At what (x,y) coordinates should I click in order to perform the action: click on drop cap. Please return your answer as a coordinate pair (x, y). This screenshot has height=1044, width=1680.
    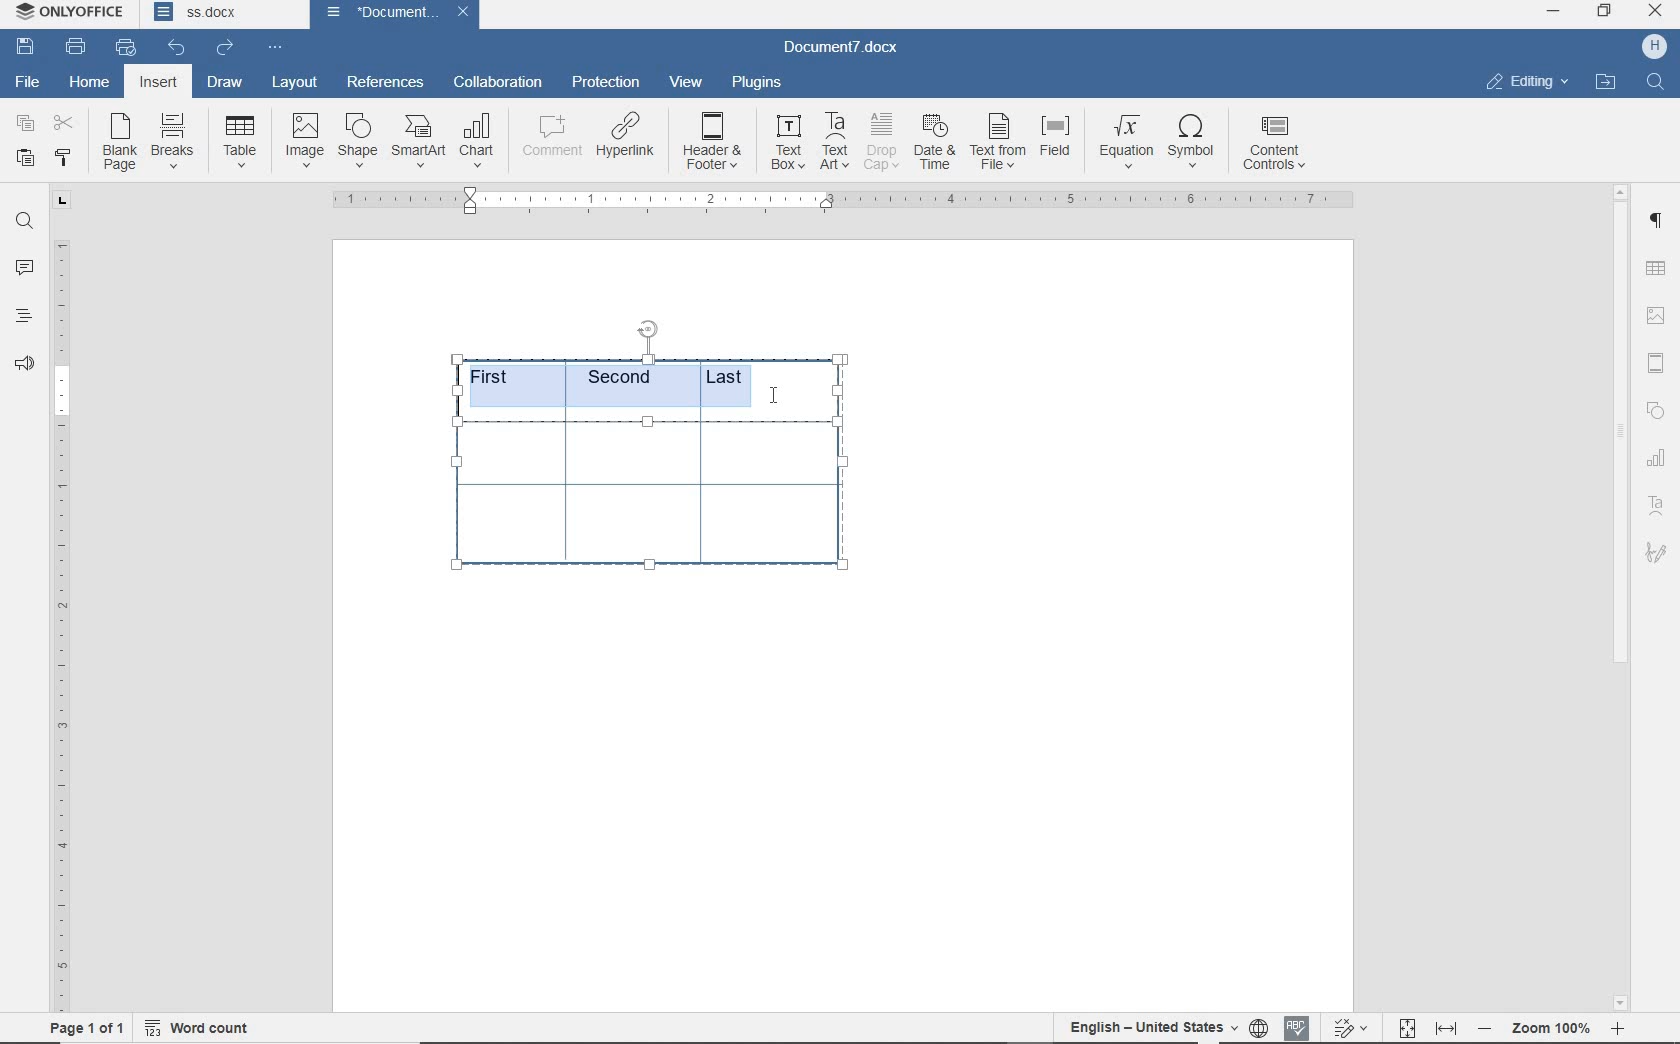
    Looking at the image, I should click on (881, 142).